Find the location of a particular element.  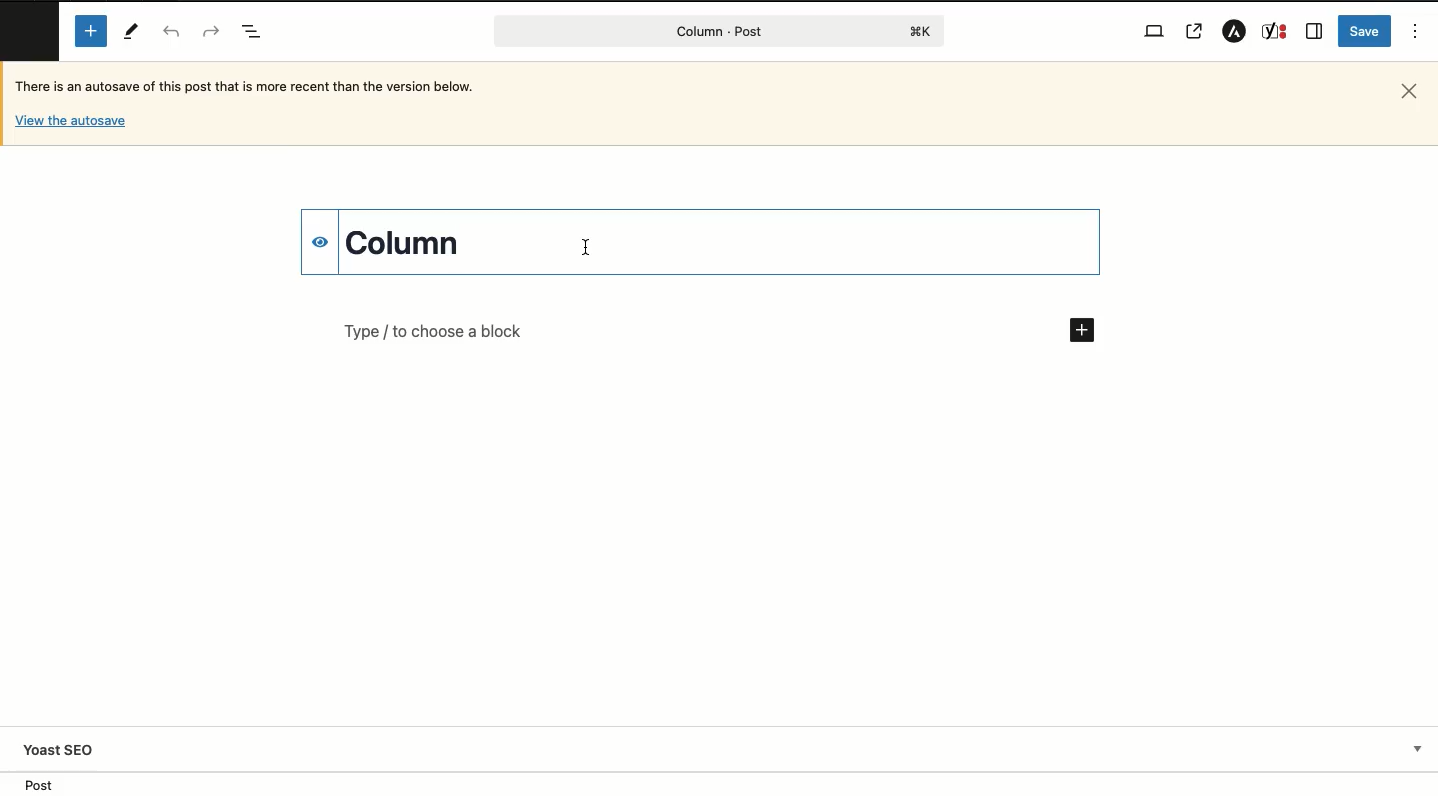

Autosave is located at coordinates (269, 85).